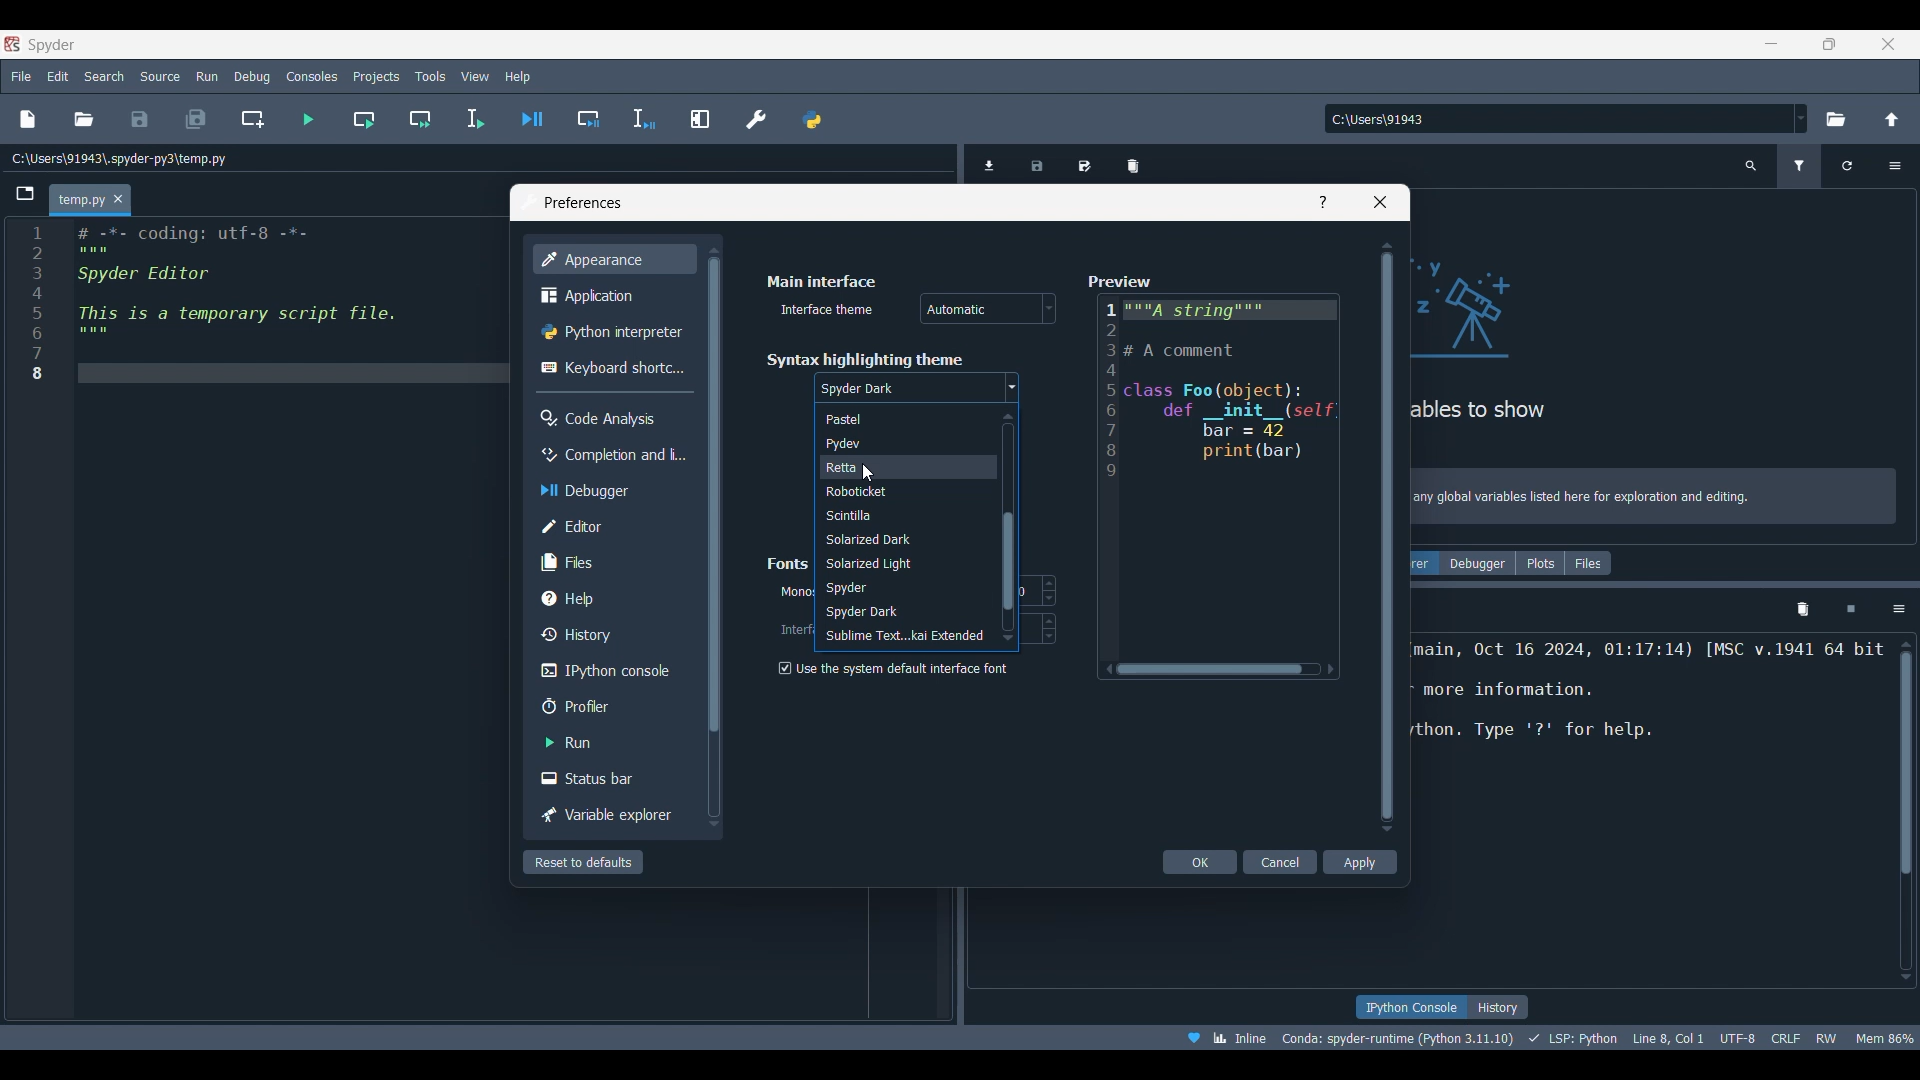 This screenshot has width=1920, height=1080. Describe the element at coordinates (900, 611) in the screenshot. I see `spyder dark` at that location.